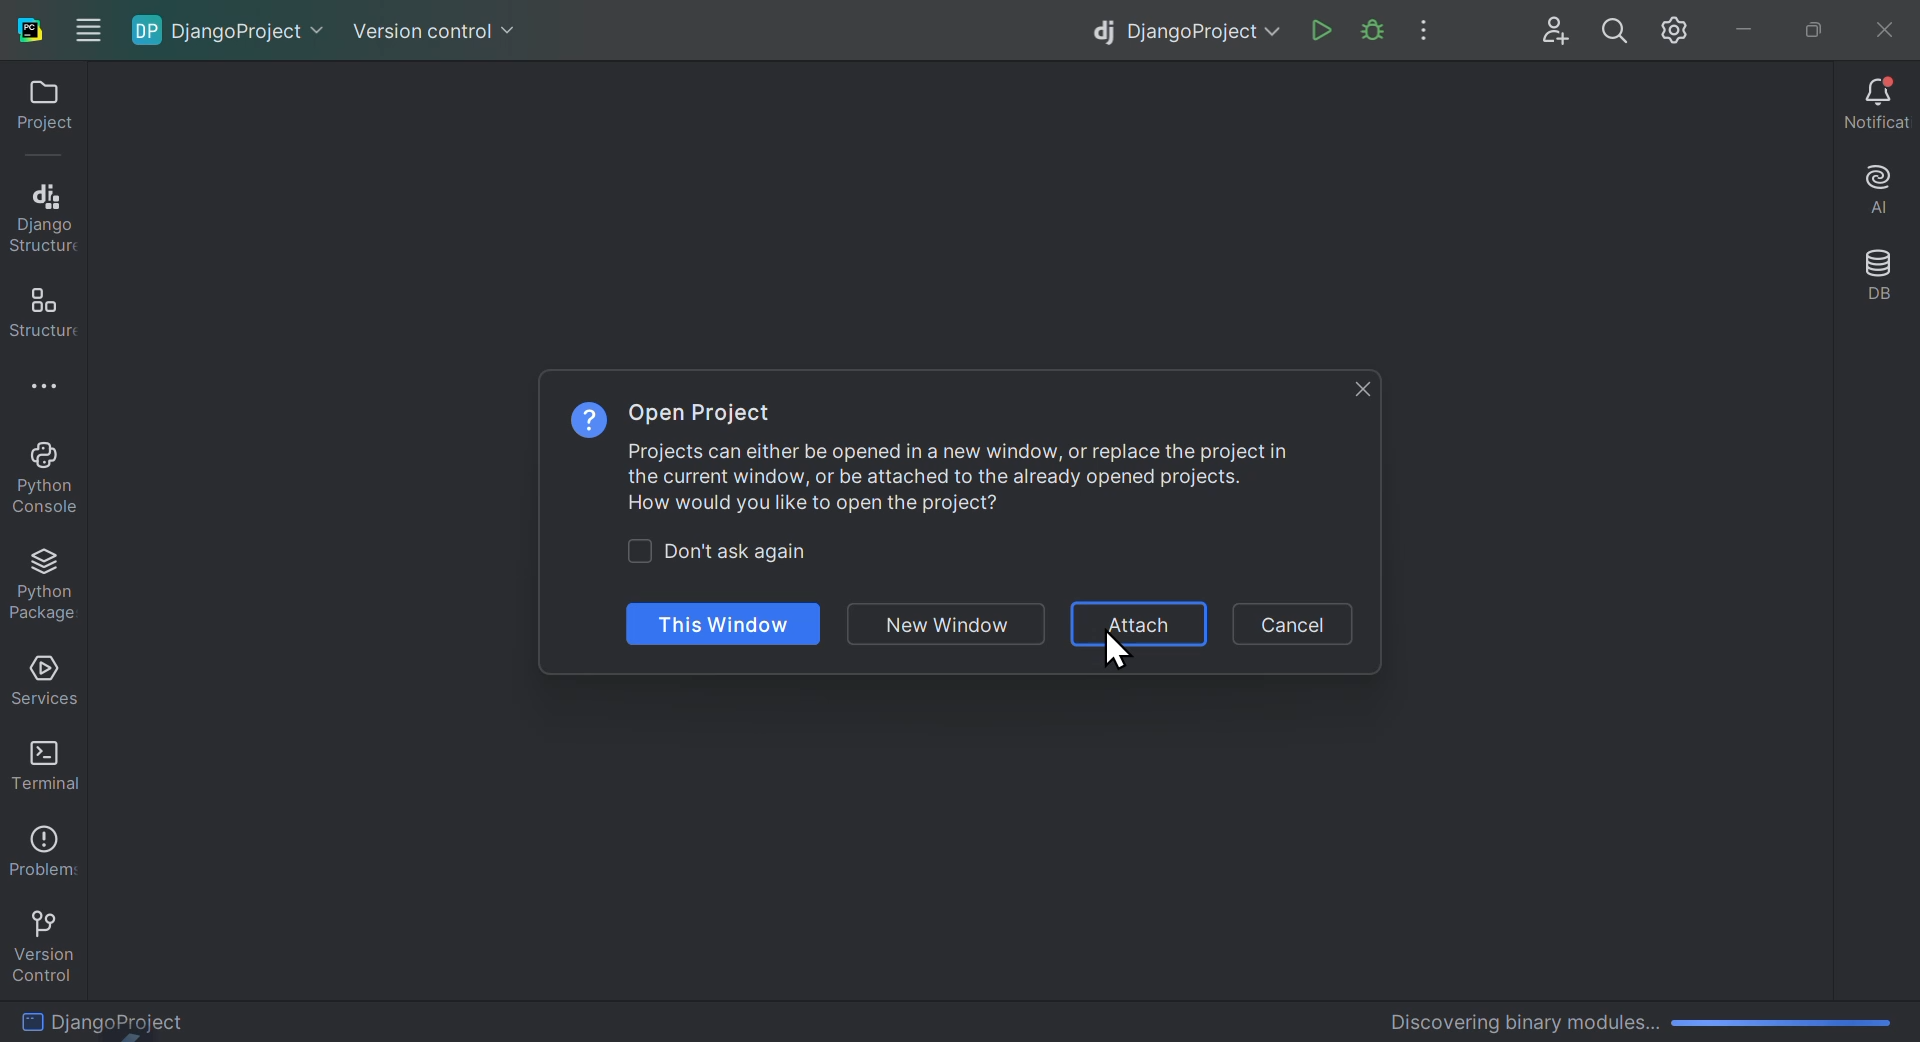 Image resolution: width=1920 pixels, height=1042 pixels. I want to click on Django Project, so click(172, 1018).